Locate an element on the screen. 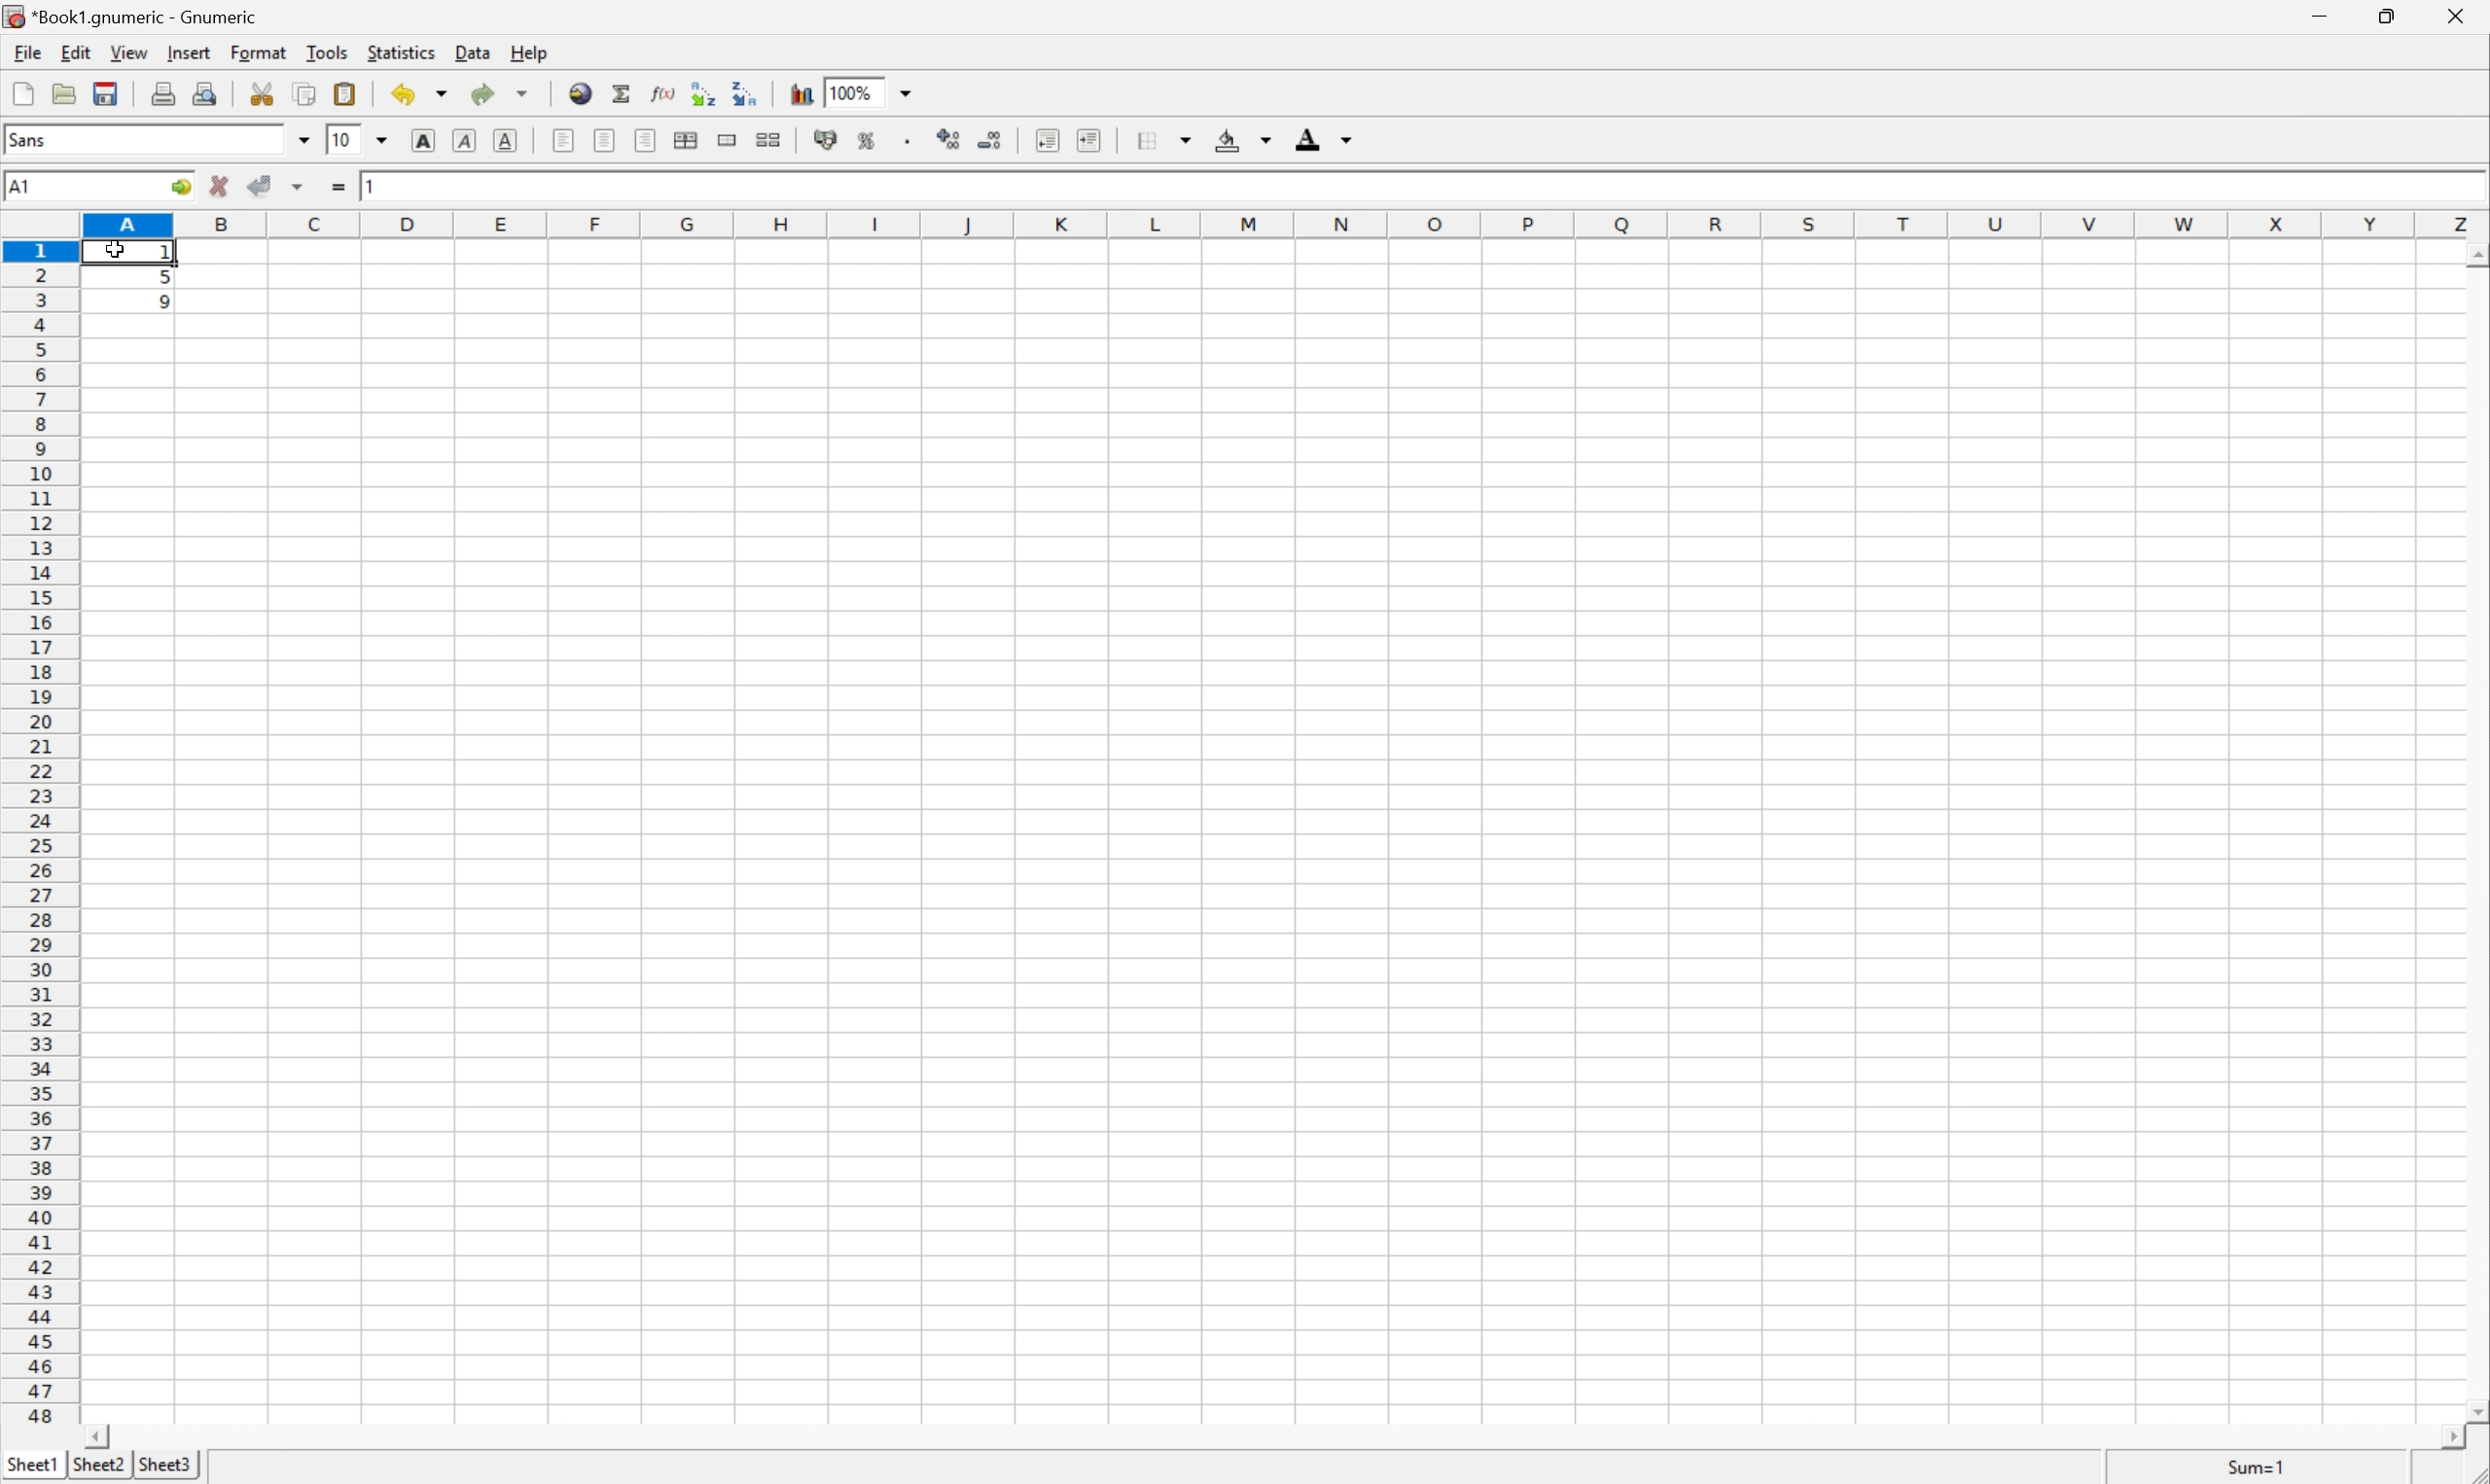 The width and height of the screenshot is (2490, 1484). accept changes is located at coordinates (262, 183).